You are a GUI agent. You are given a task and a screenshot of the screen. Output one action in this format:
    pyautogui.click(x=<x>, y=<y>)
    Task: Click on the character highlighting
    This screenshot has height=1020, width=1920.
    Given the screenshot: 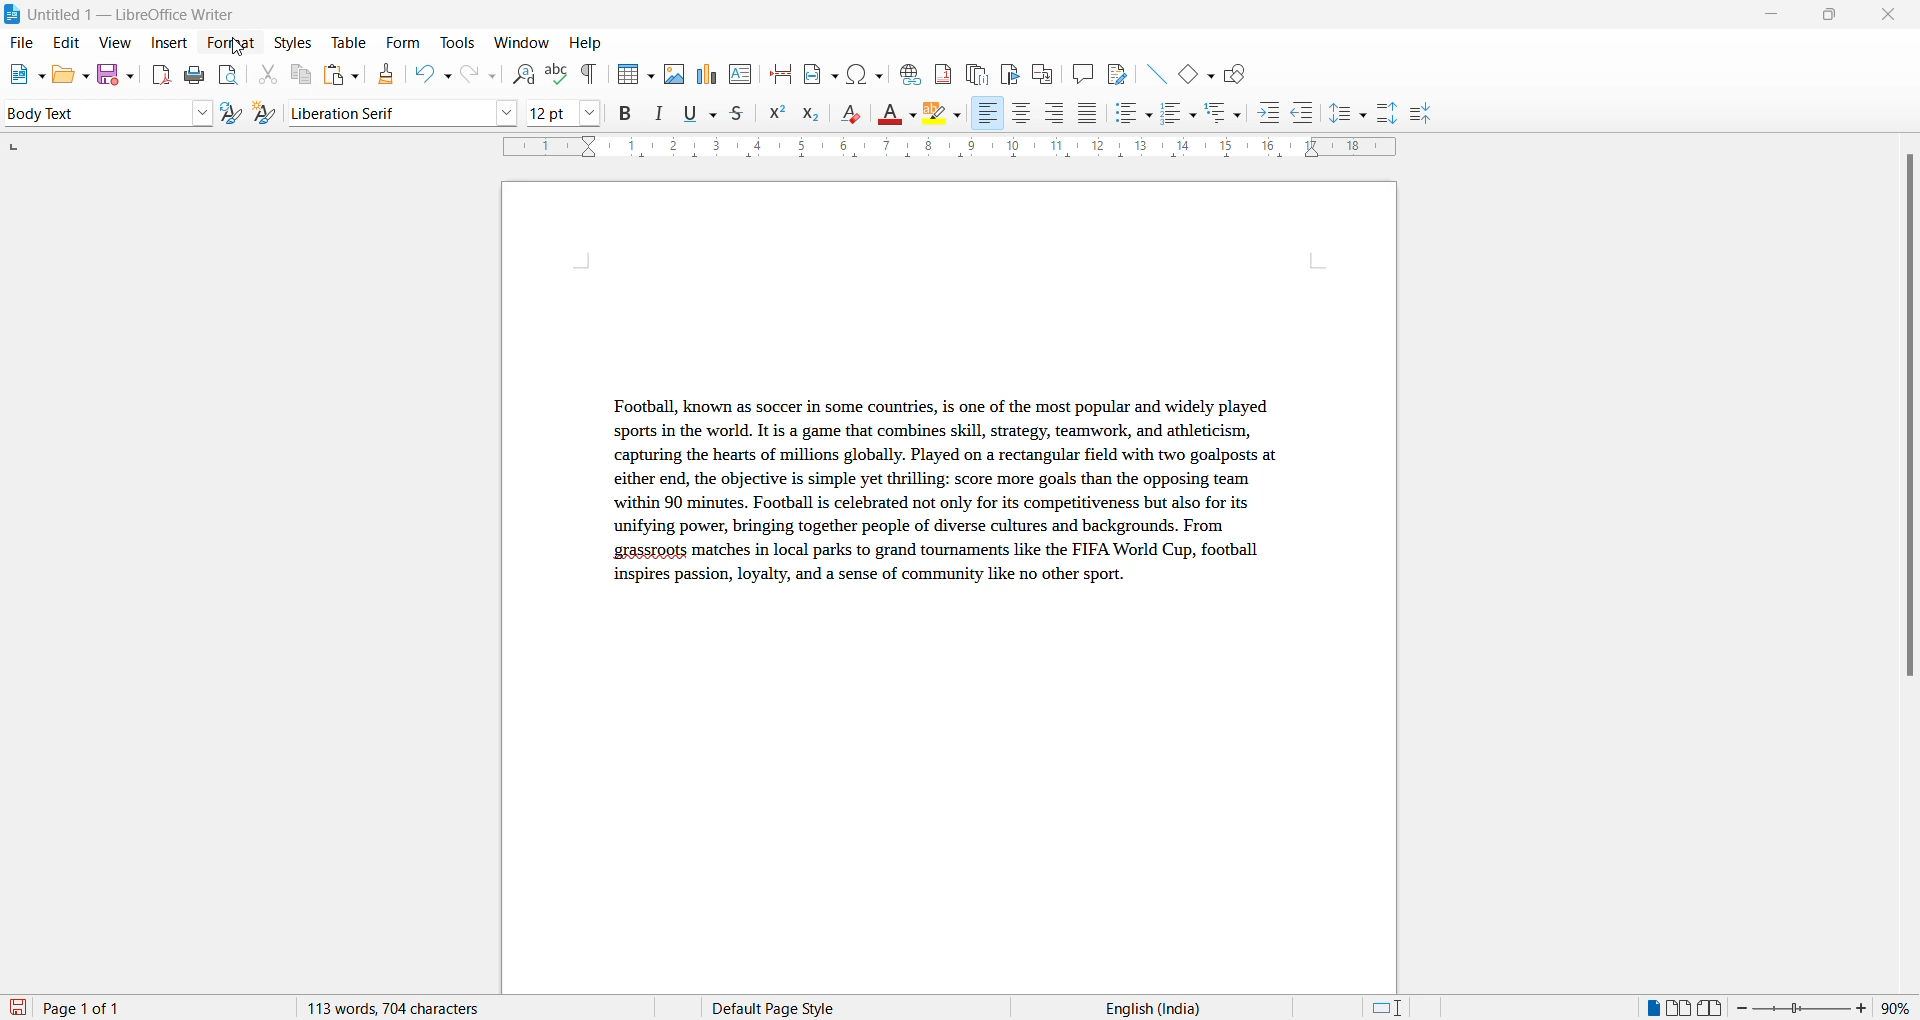 What is the action you would take?
    pyautogui.click(x=947, y=115)
    